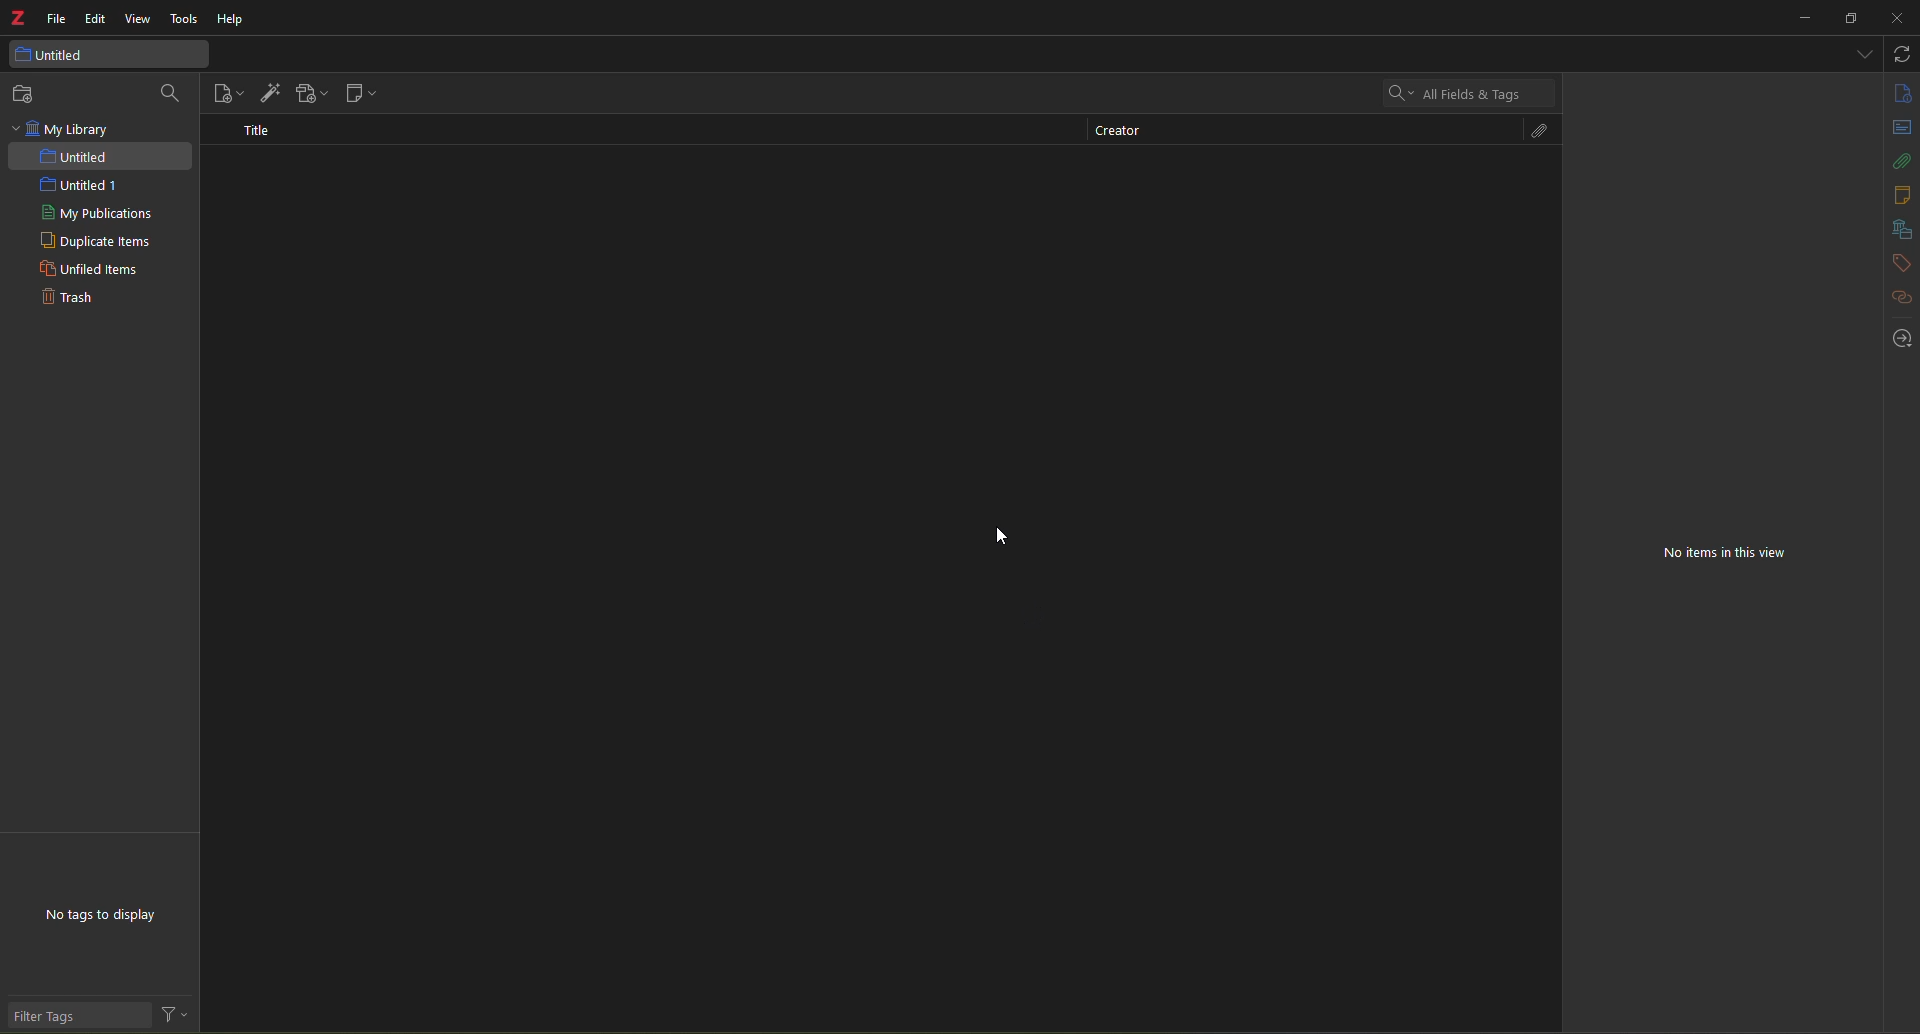  Describe the element at coordinates (1862, 165) in the screenshot. I see `close` at that location.